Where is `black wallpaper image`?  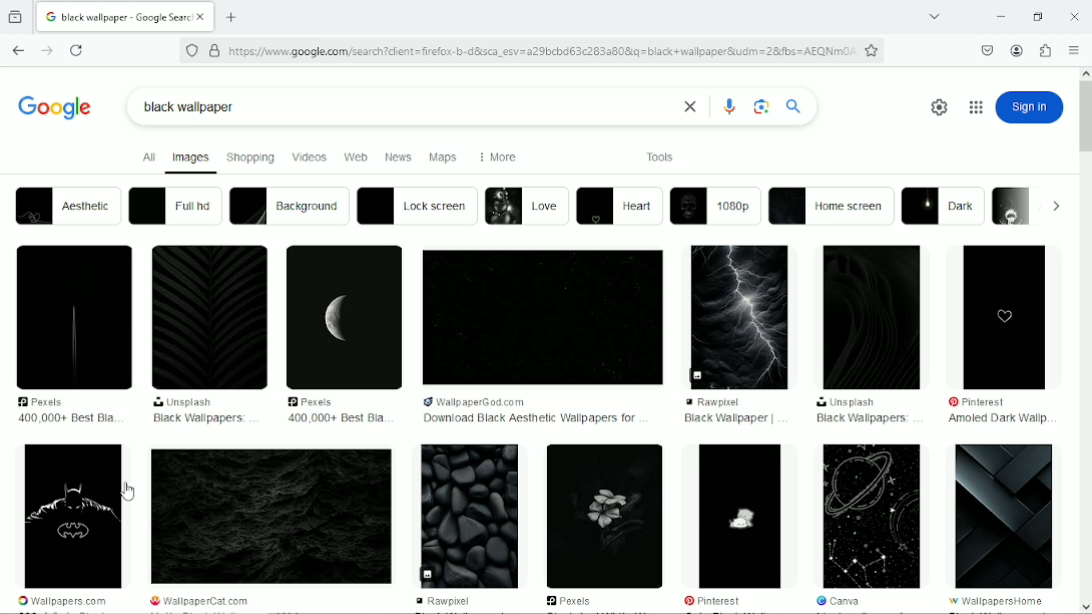 black wallpaper image is located at coordinates (468, 517).